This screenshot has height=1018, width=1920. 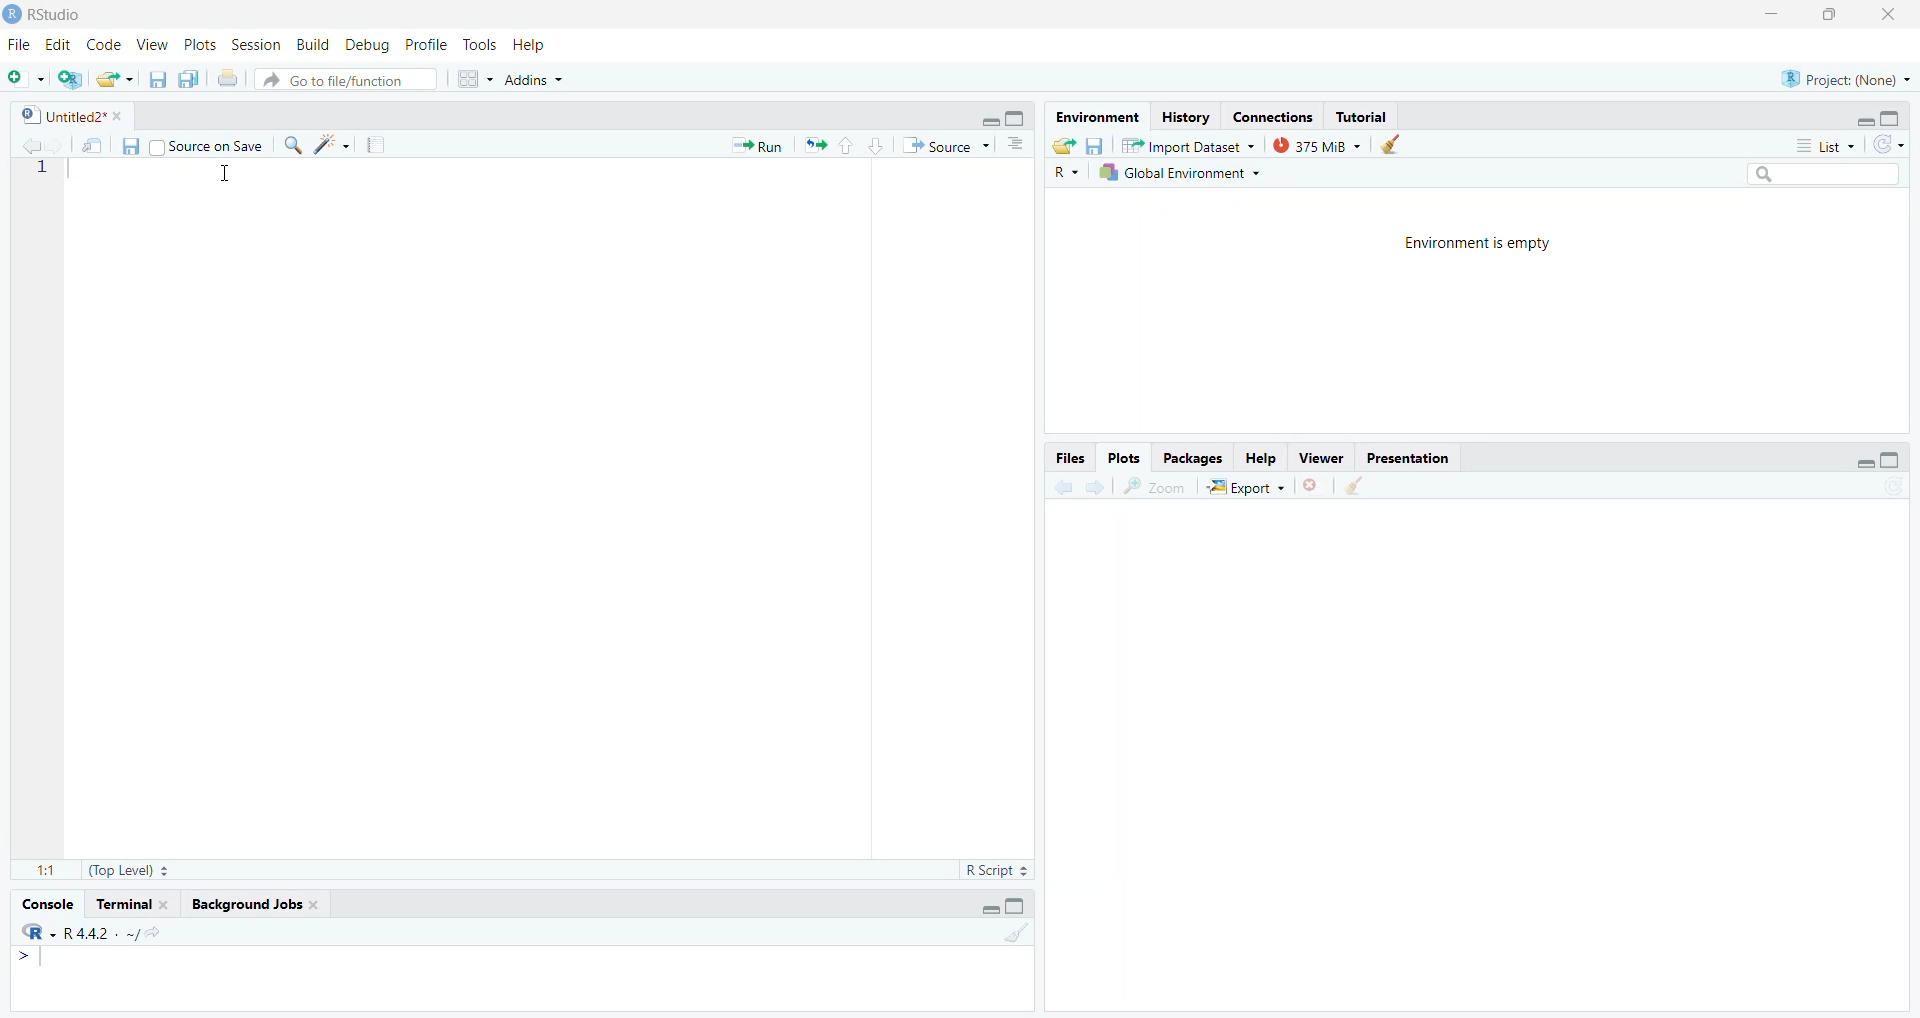 What do you see at coordinates (989, 119) in the screenshot?
I see `hide r script` at bounding box center [989, 119].